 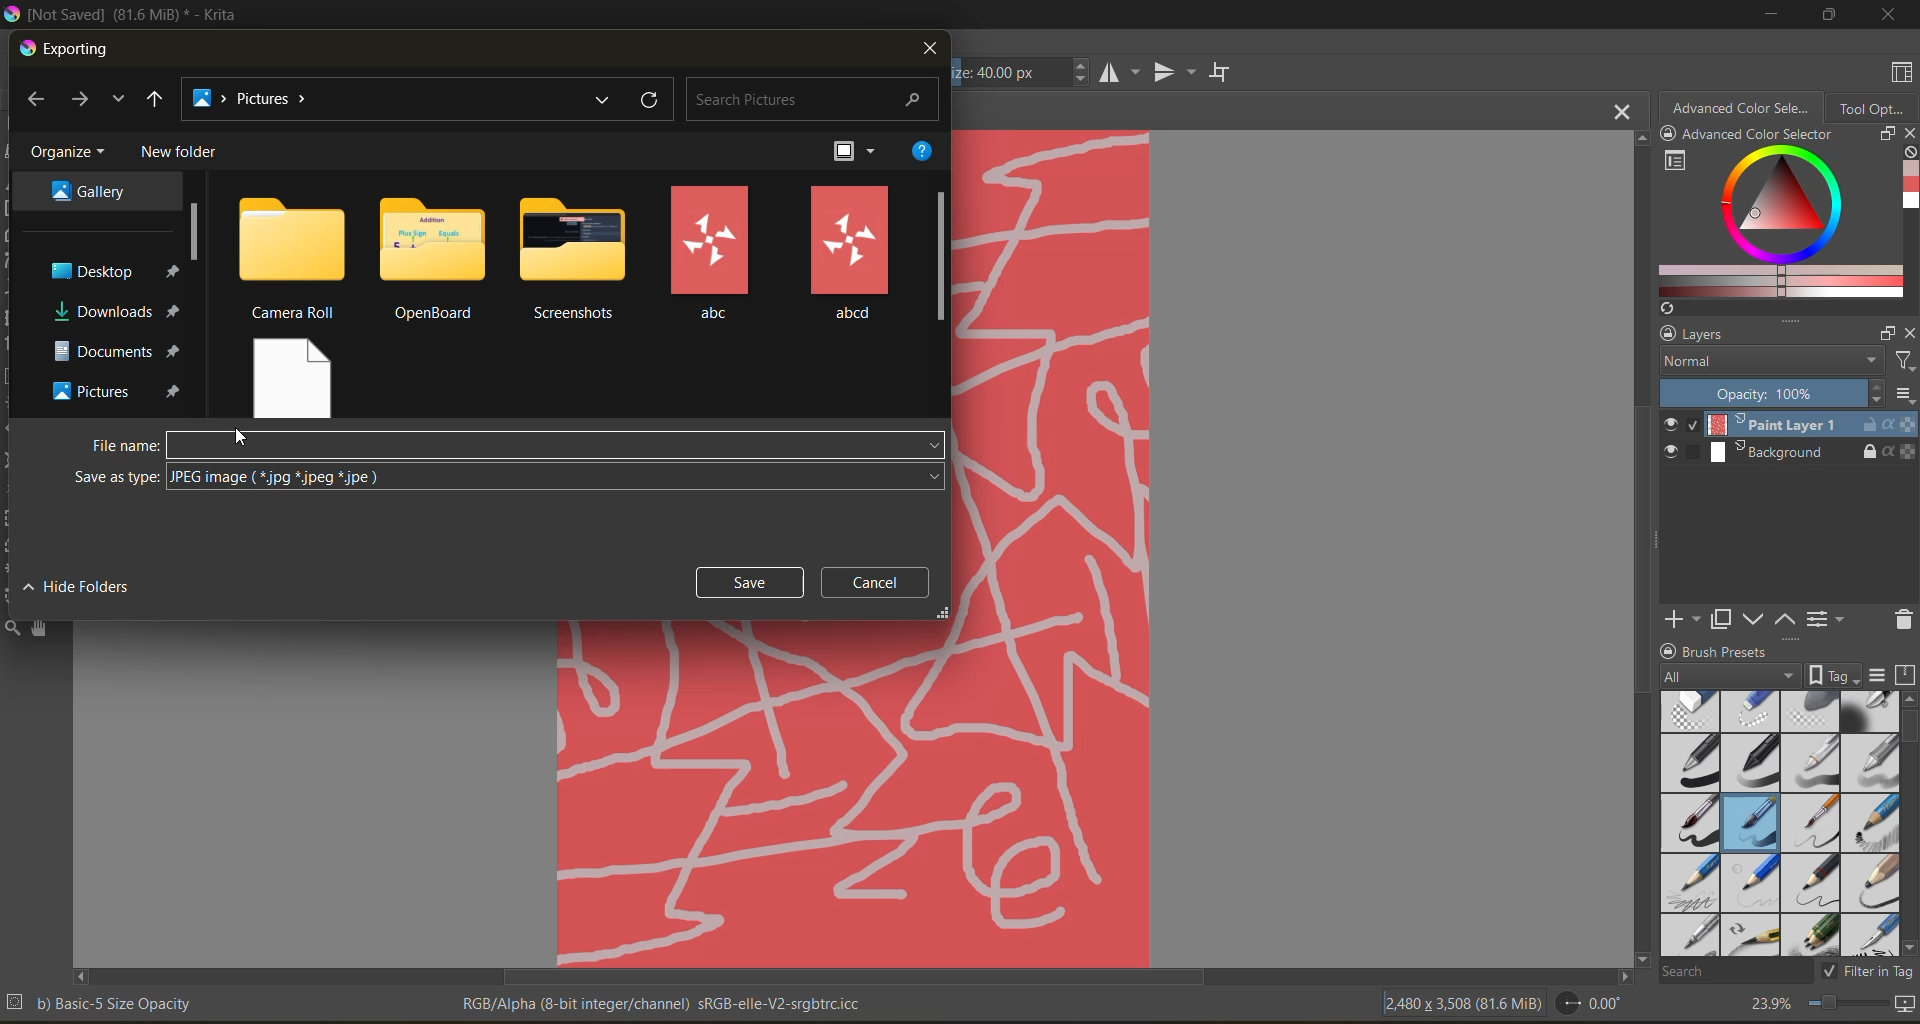 What do you see at coordinates (883, 582) in the screenshot?
I see `cancel` at bounding box center [883, 582].